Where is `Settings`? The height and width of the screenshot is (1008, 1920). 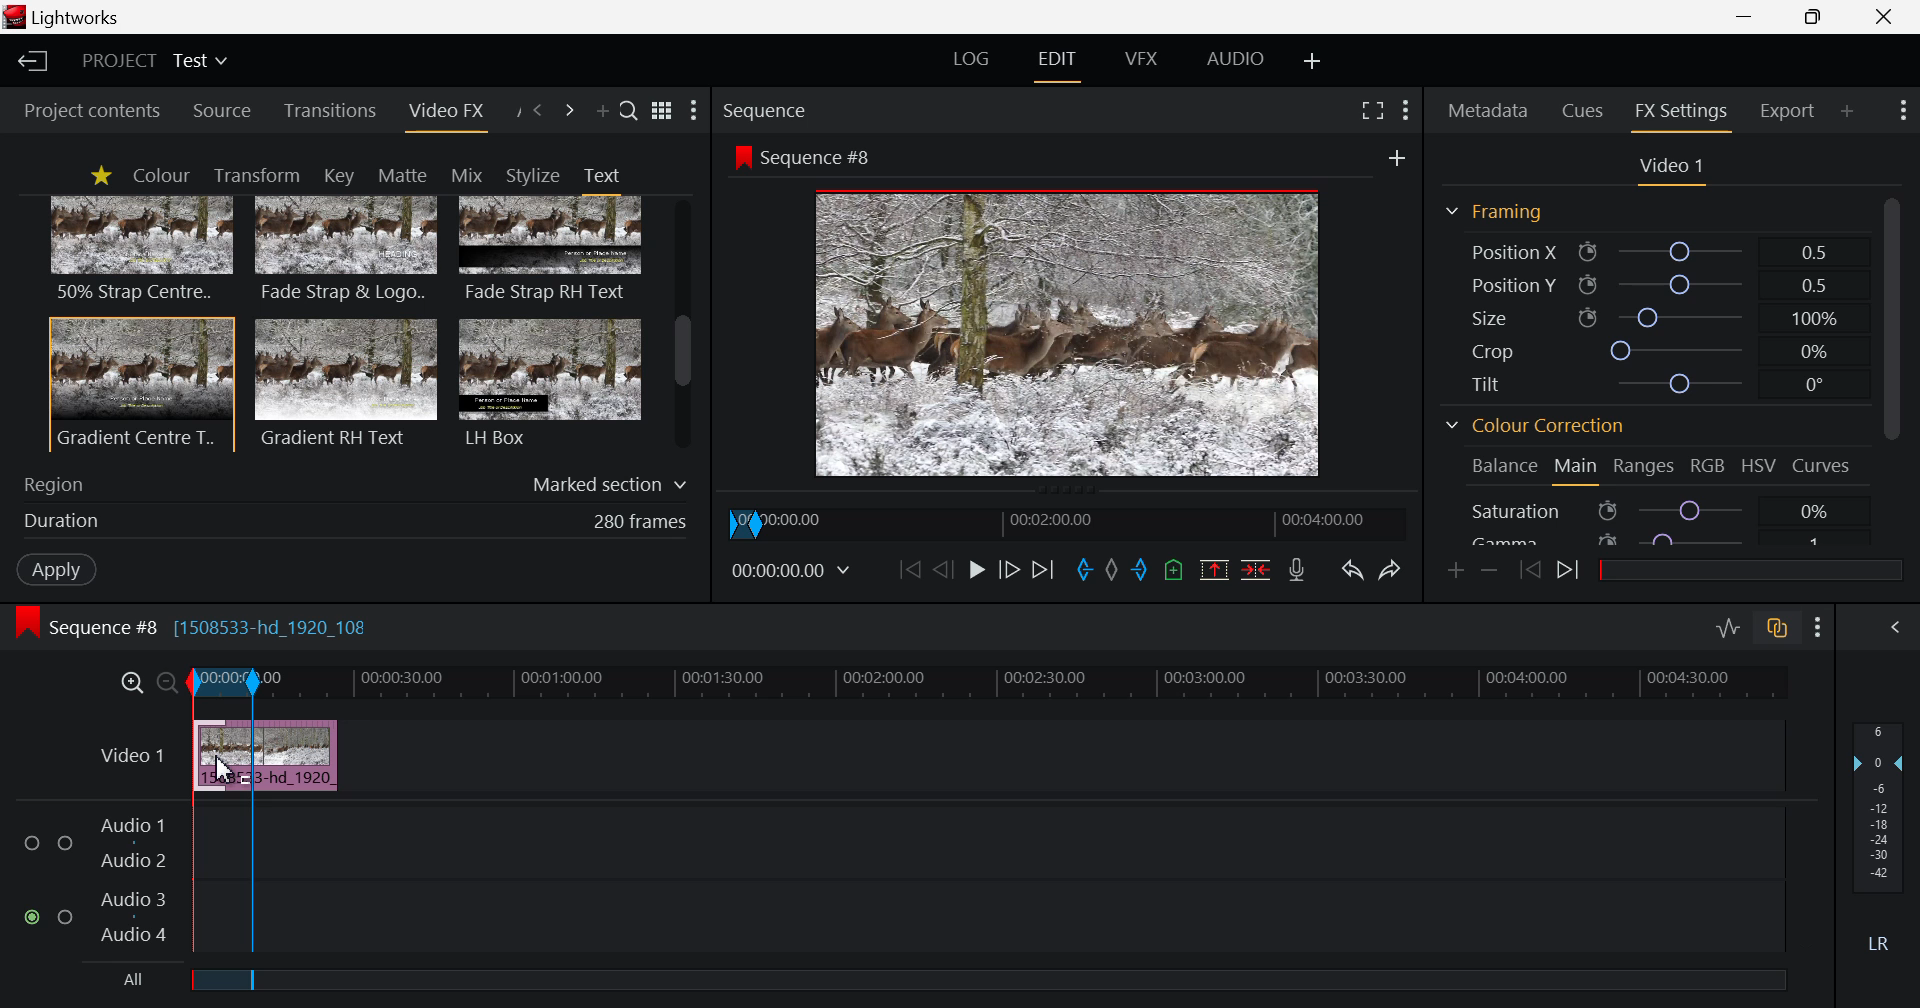 Settings is located at coordinates (1818, 629).